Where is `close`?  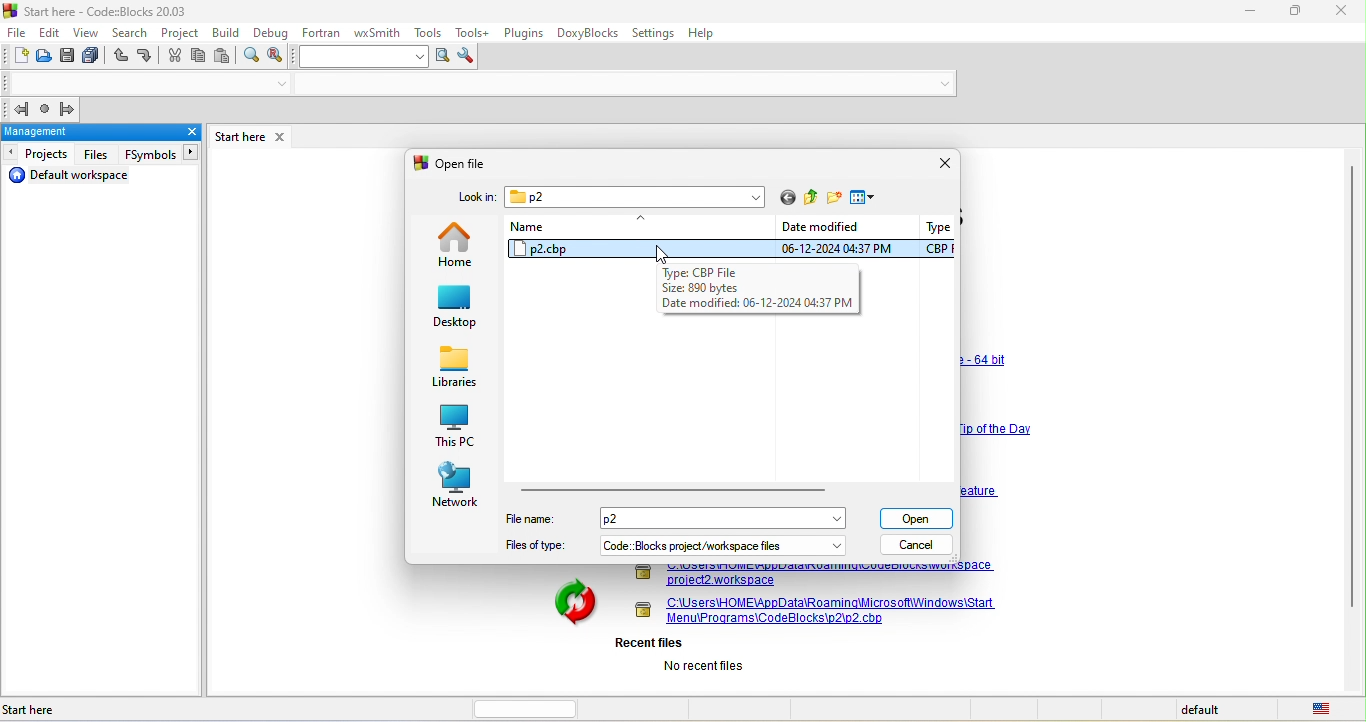
close is located at coordinates (182, 133).